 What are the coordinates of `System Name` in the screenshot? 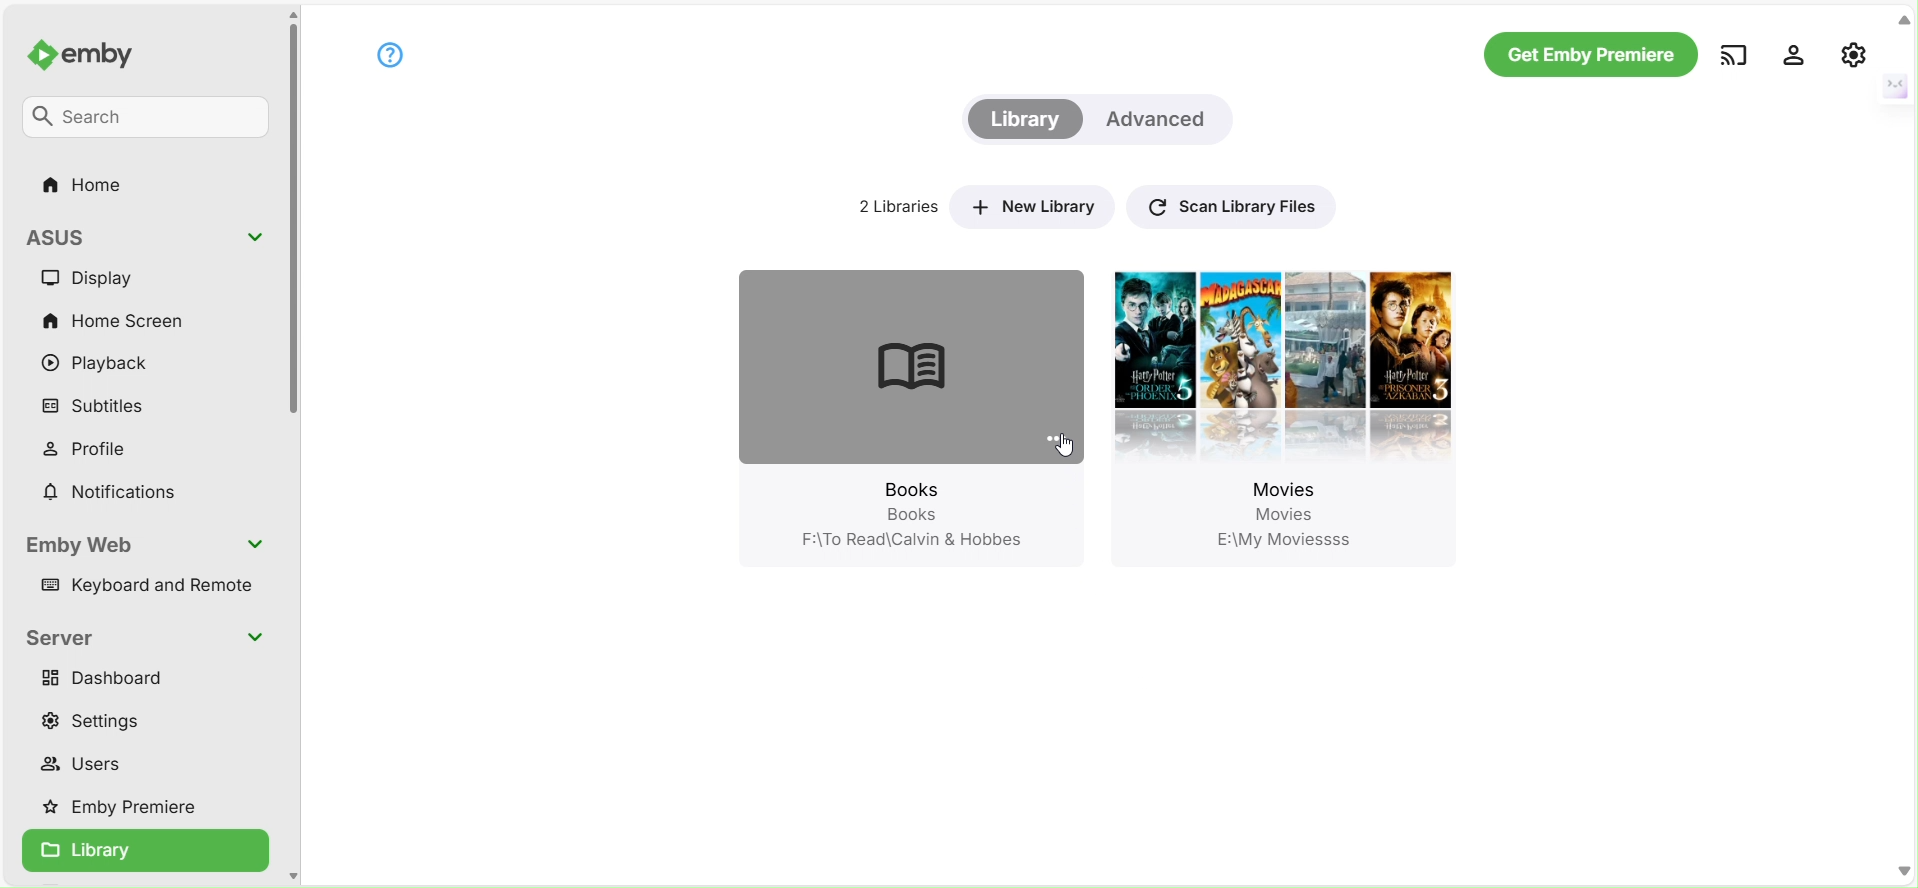 It's located at (73, 235).